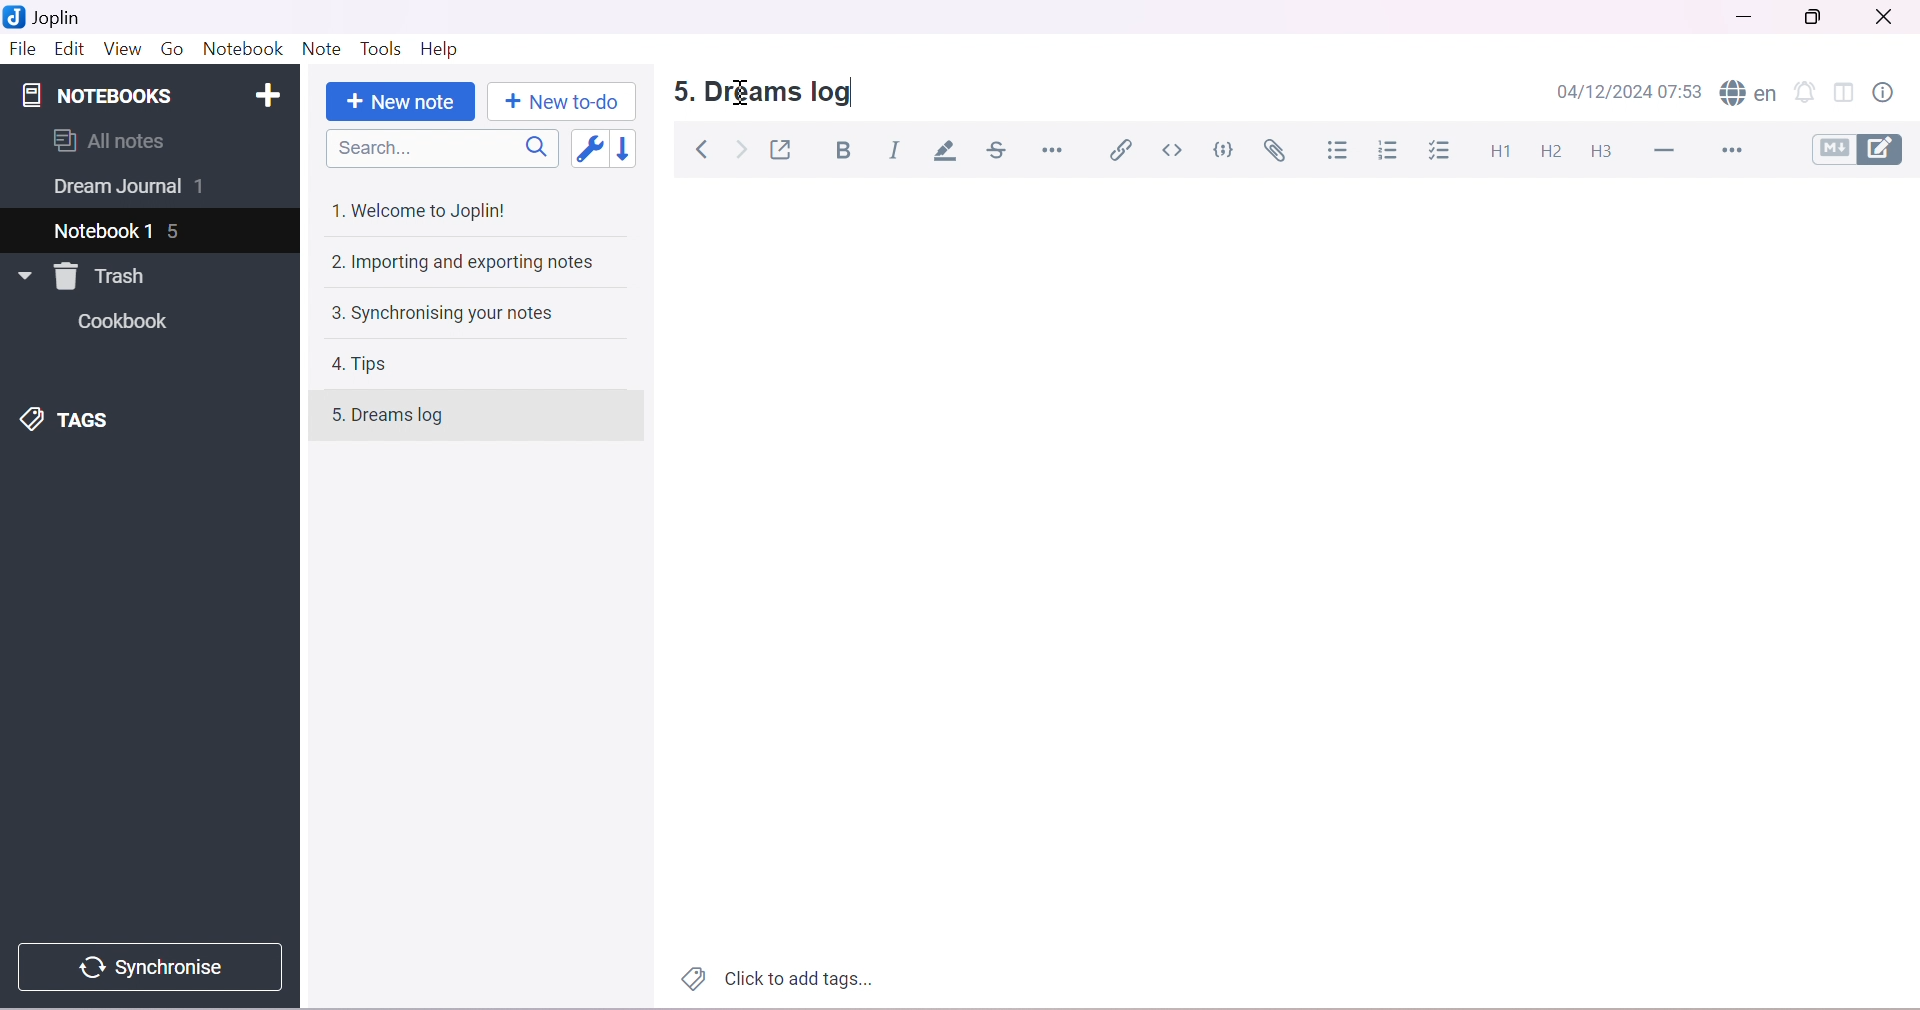 The width and height of the screenshot is (1920, 1010). What do you see at coordinates (1669, 151) in the screenshot?
I see `Horizontal Line` at bounding box center [1669, 151].